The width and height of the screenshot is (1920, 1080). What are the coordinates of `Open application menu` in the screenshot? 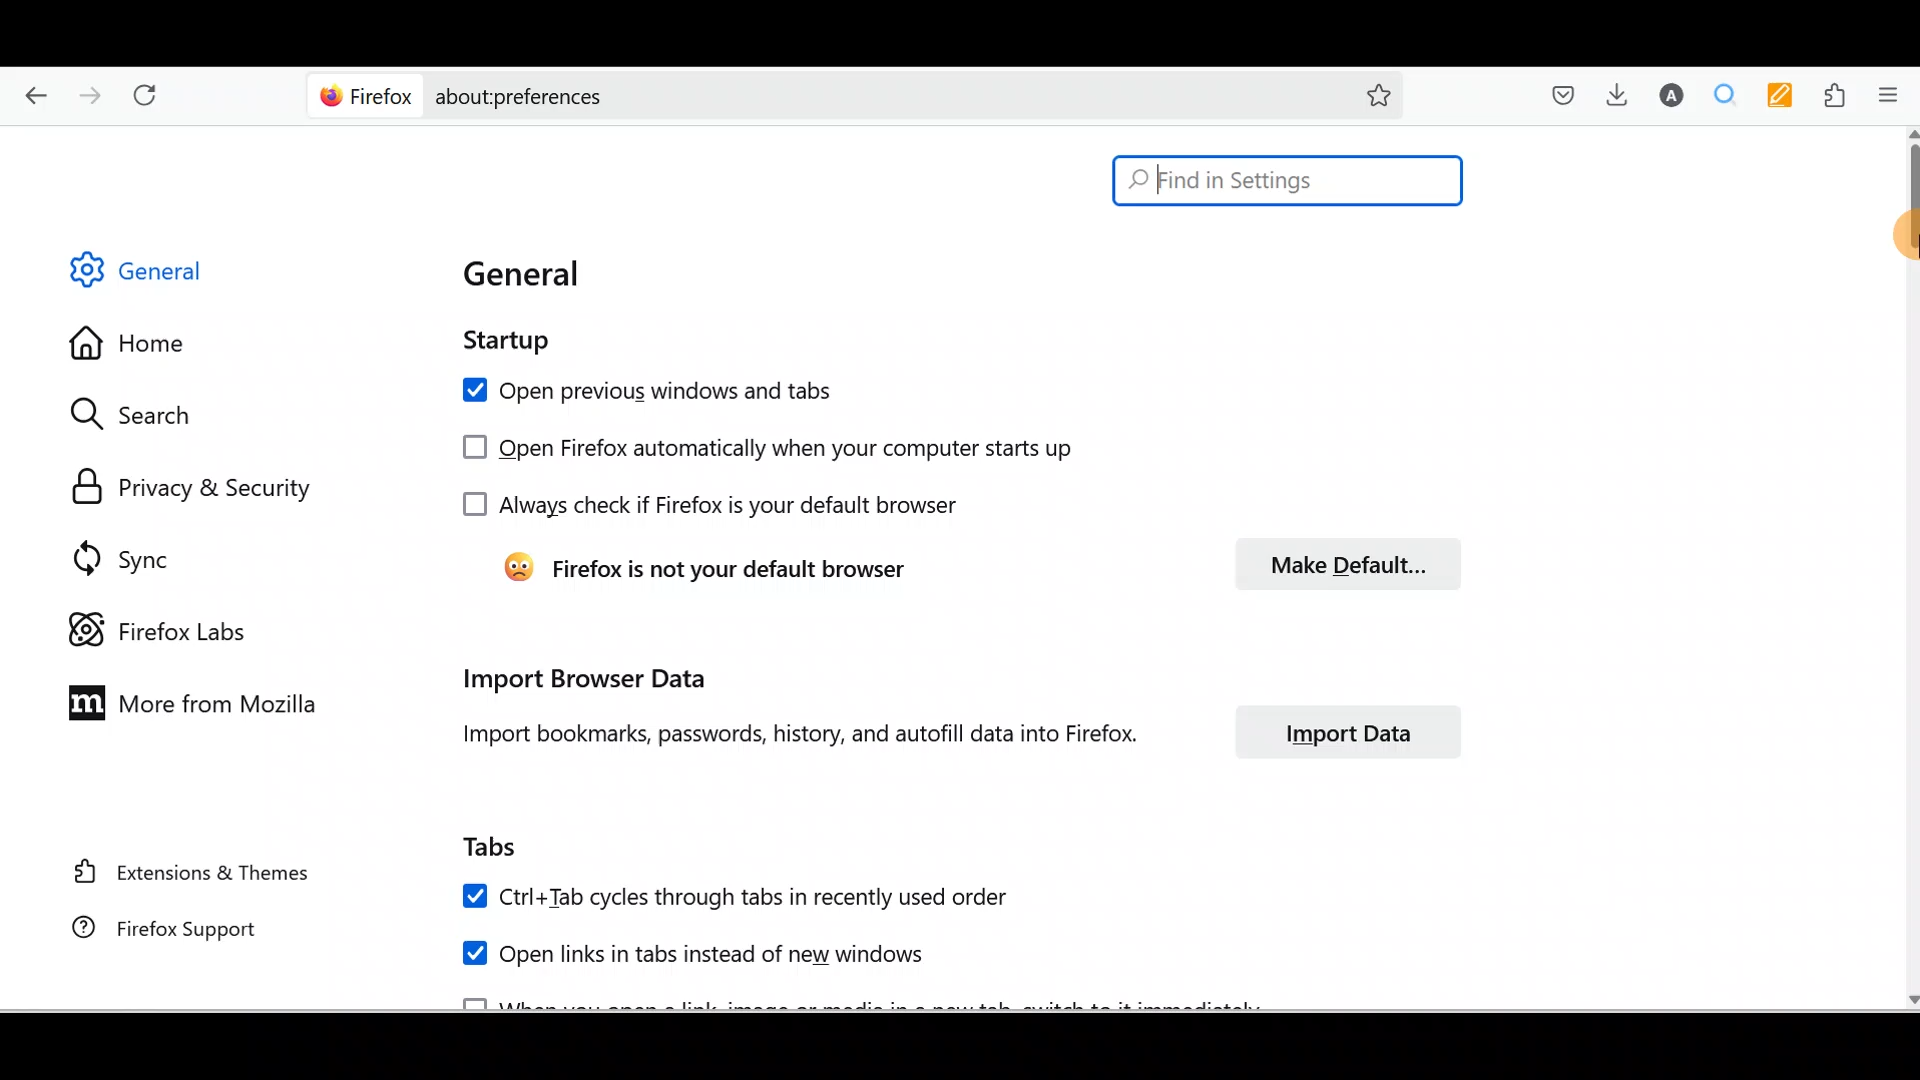 It's located at (1894, 95).